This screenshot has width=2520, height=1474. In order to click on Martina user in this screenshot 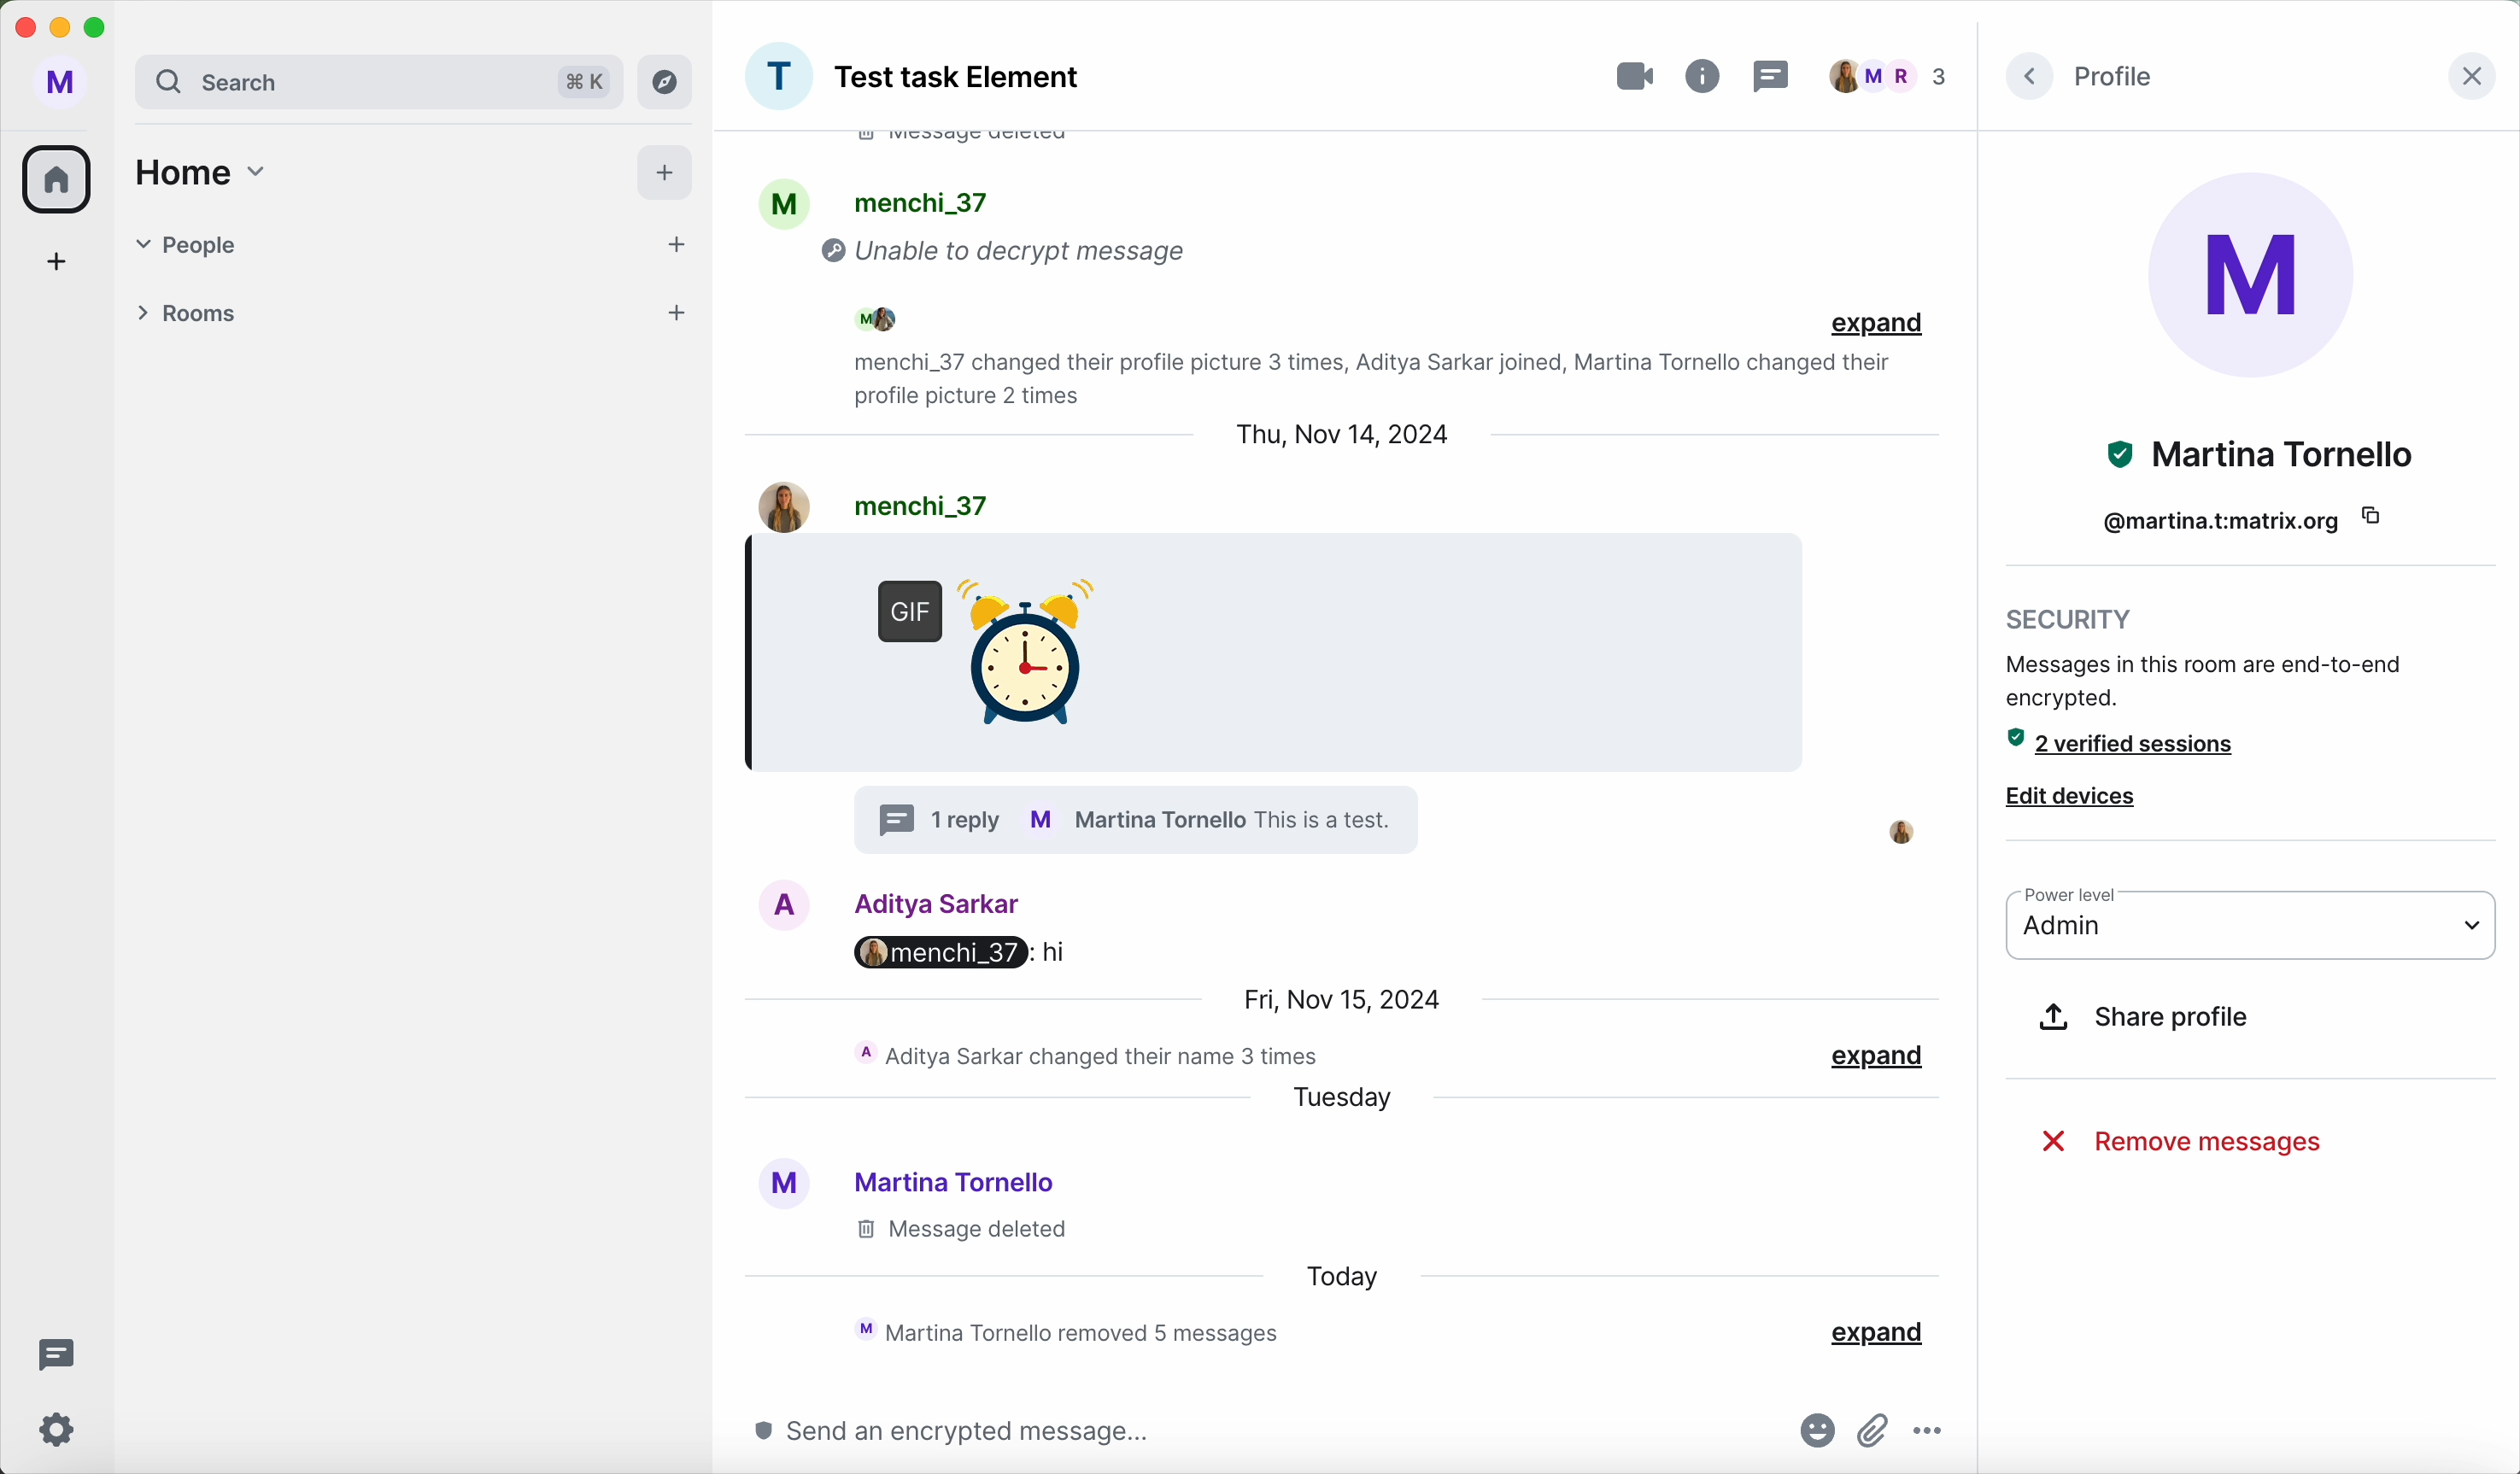, I will do `click(959, 1181)`.